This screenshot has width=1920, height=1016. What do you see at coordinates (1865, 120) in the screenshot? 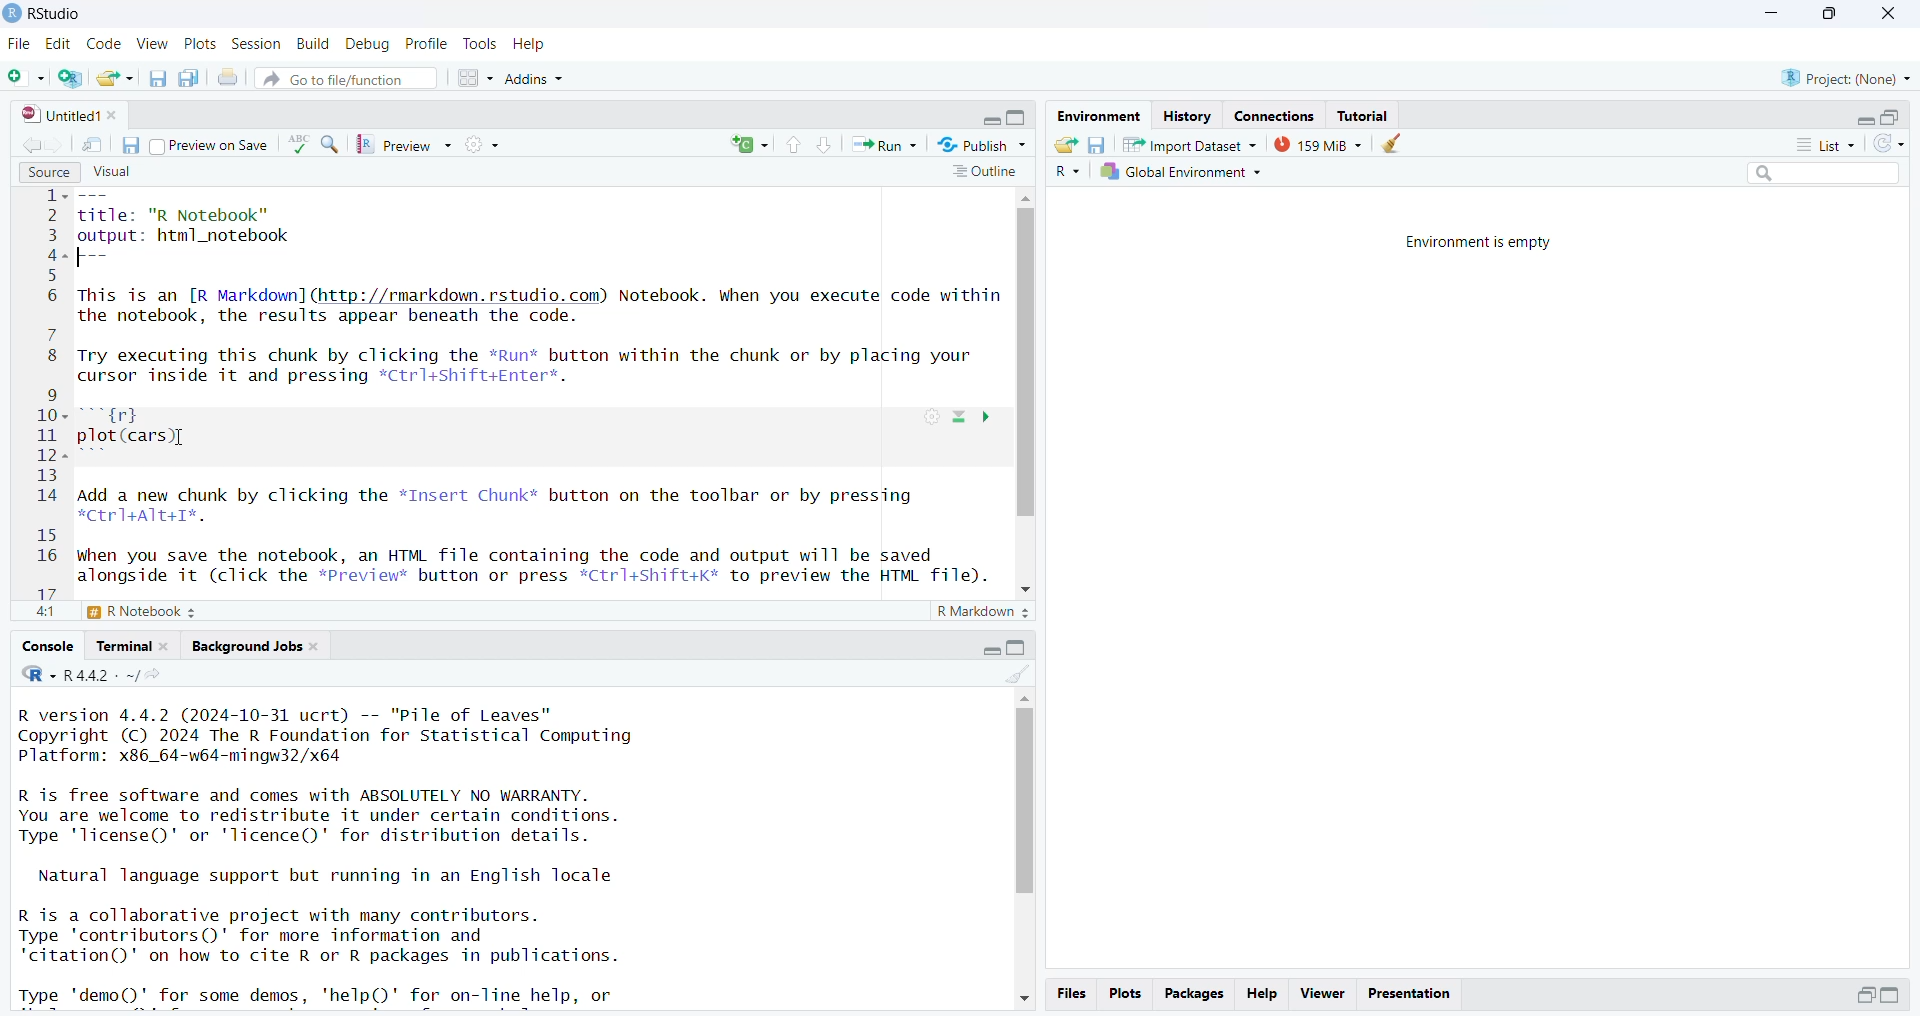
I see `expand` at bounding box center [1865, 120].